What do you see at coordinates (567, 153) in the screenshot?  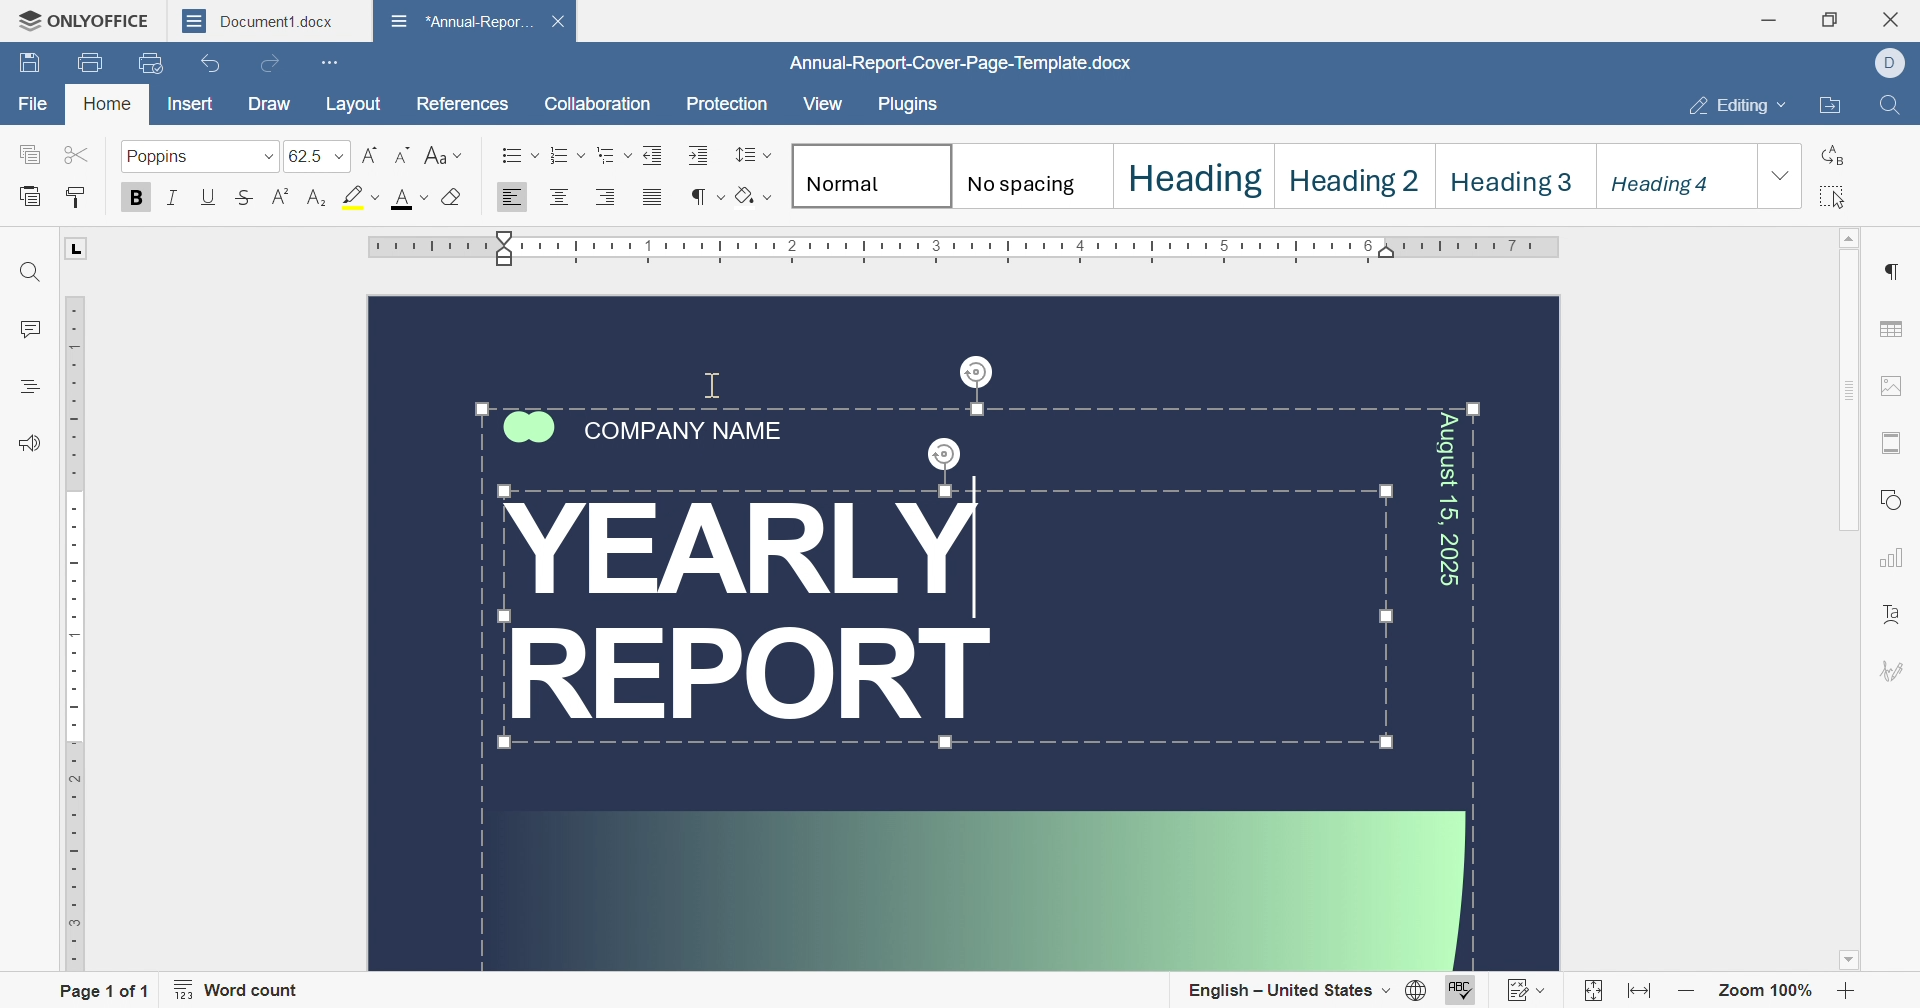 I see `numbering` at bounding box center [567, 153].